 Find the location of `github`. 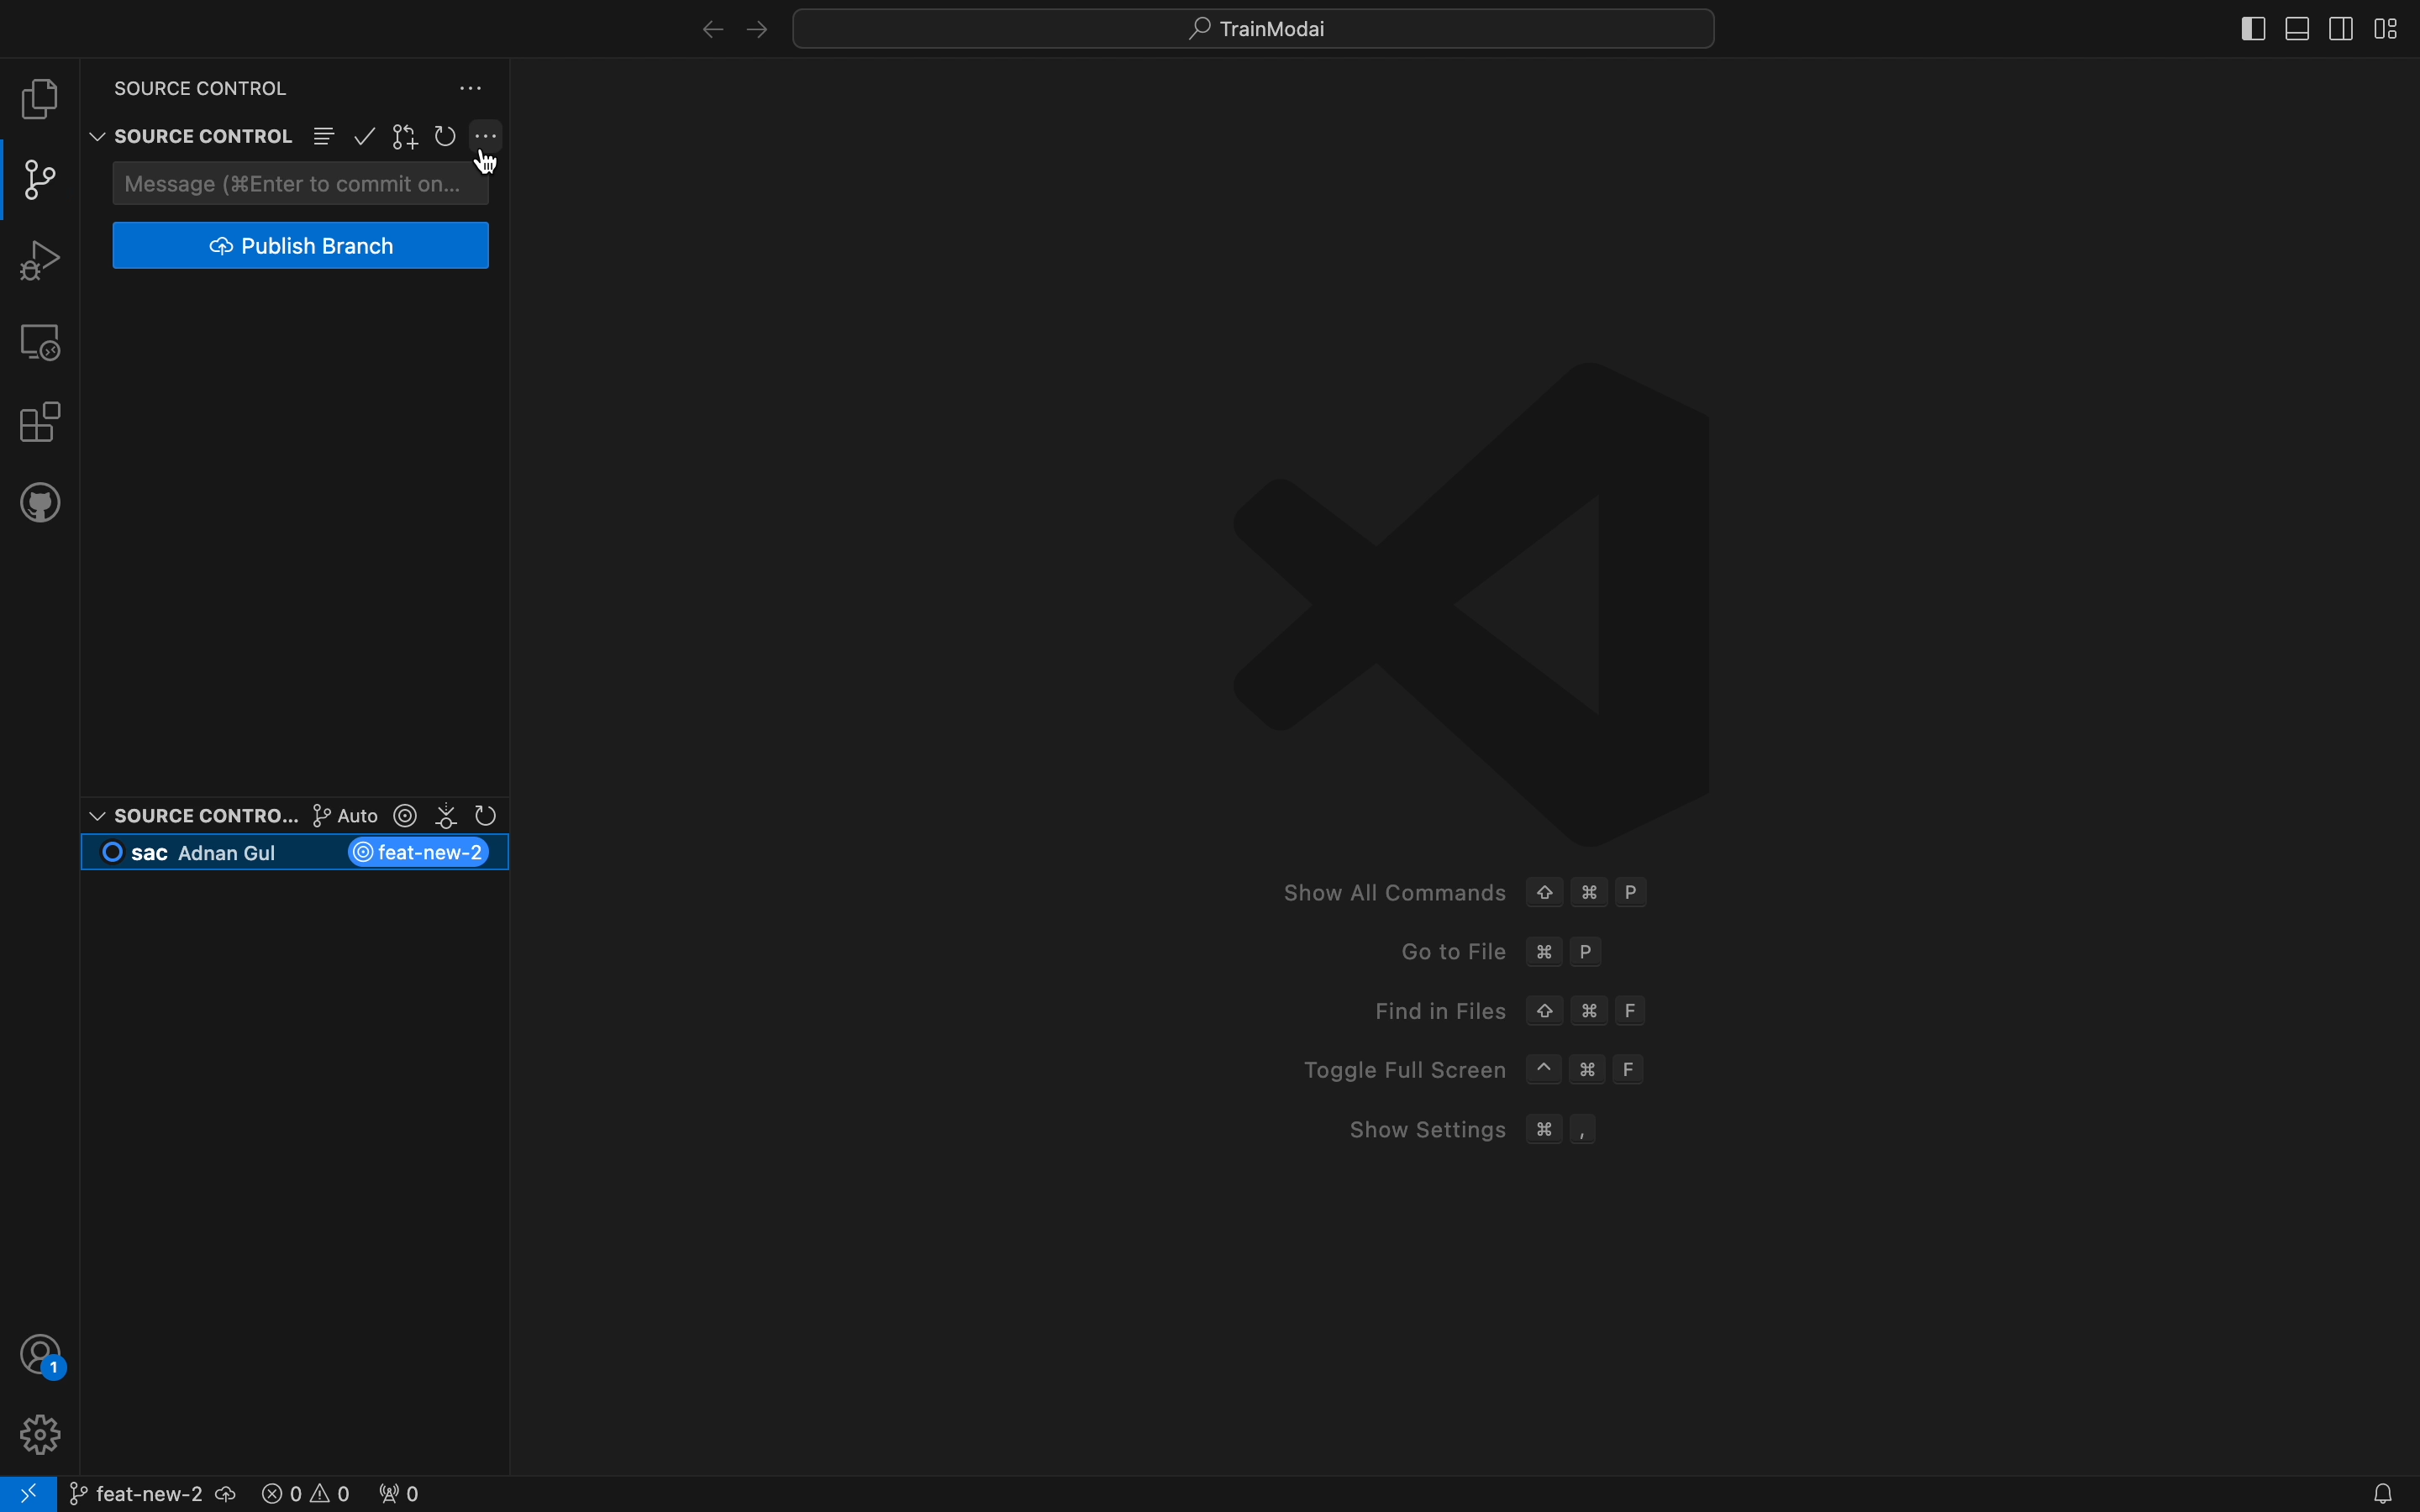

github is located at coordinates (40, 500).